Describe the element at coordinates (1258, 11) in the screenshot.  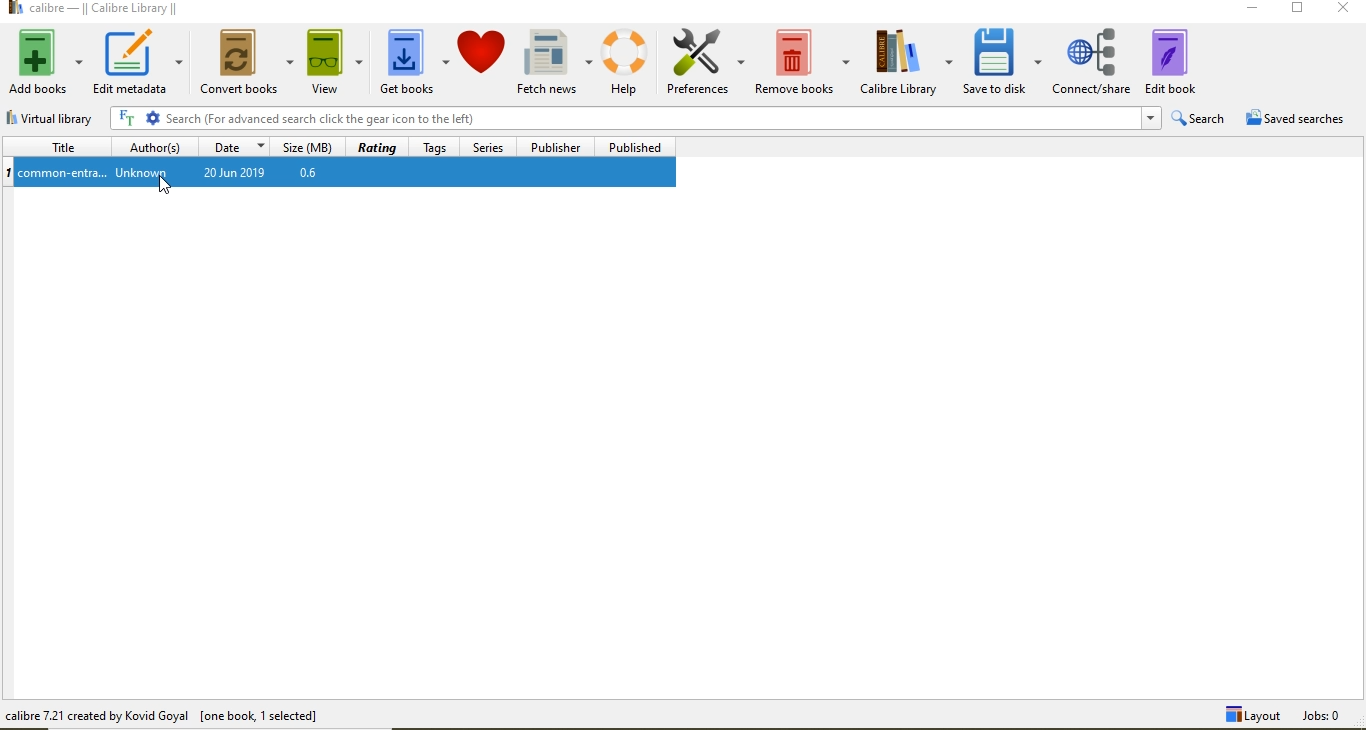
I see `minimise` at that location.